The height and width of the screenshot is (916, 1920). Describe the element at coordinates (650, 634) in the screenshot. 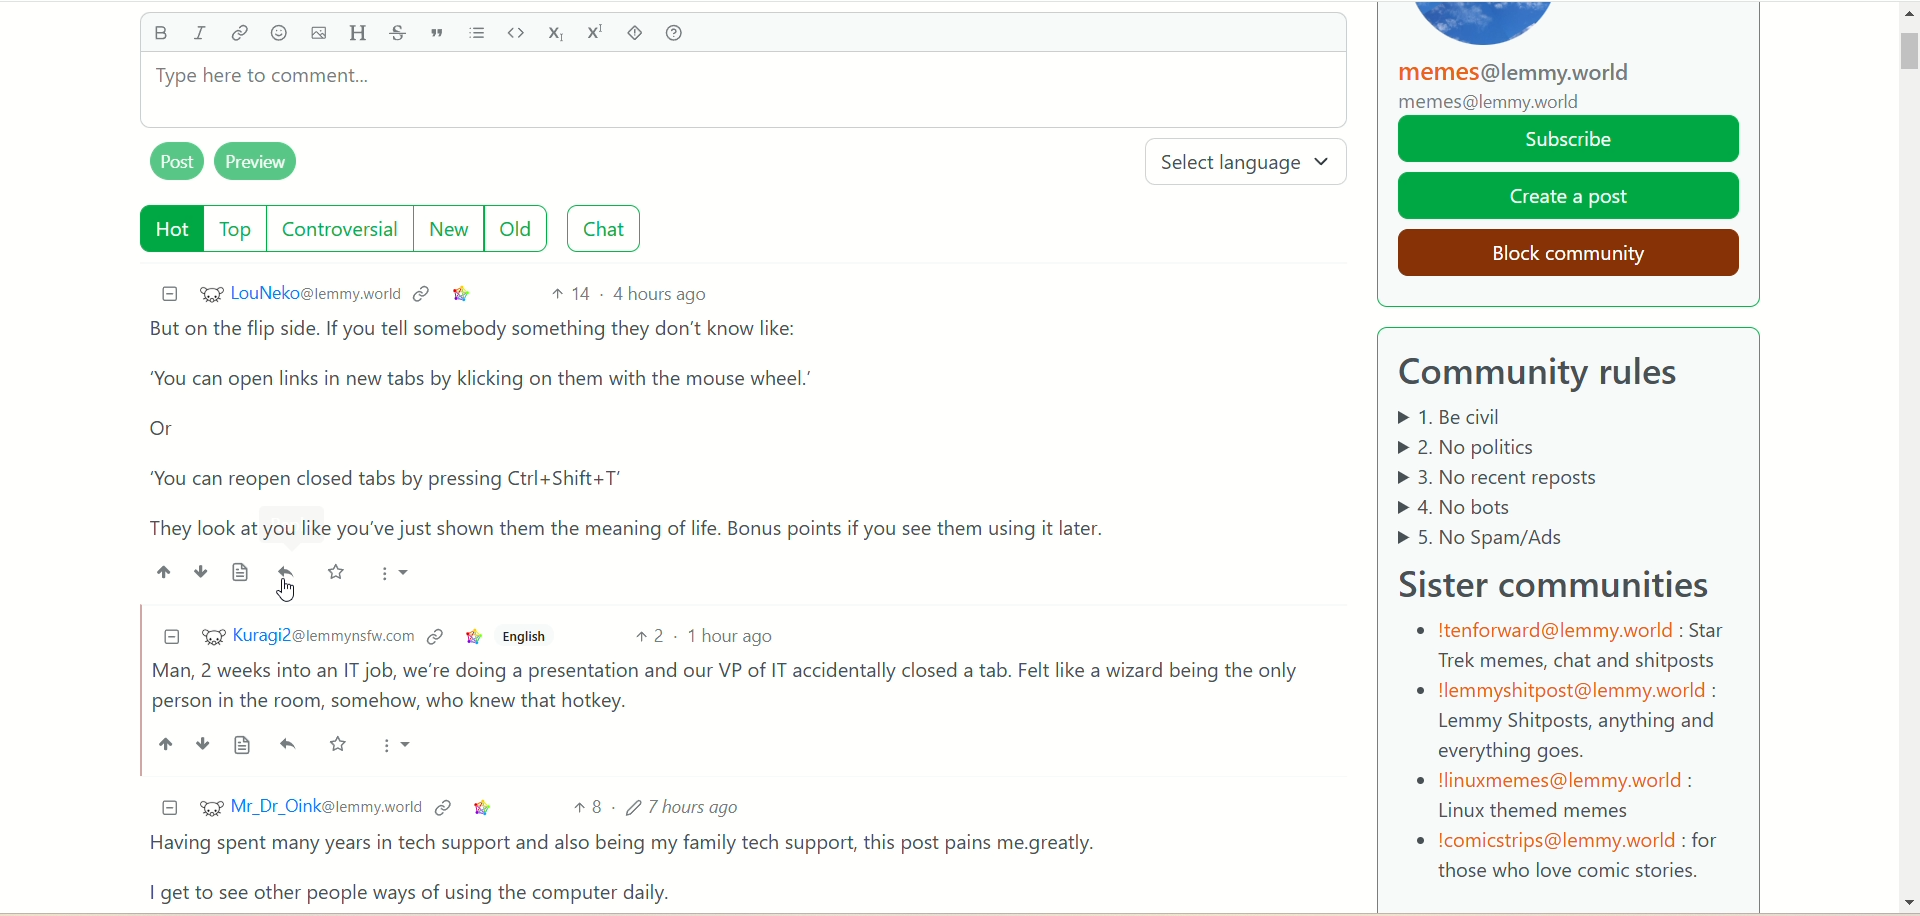

I see `2 votes up` at that location.